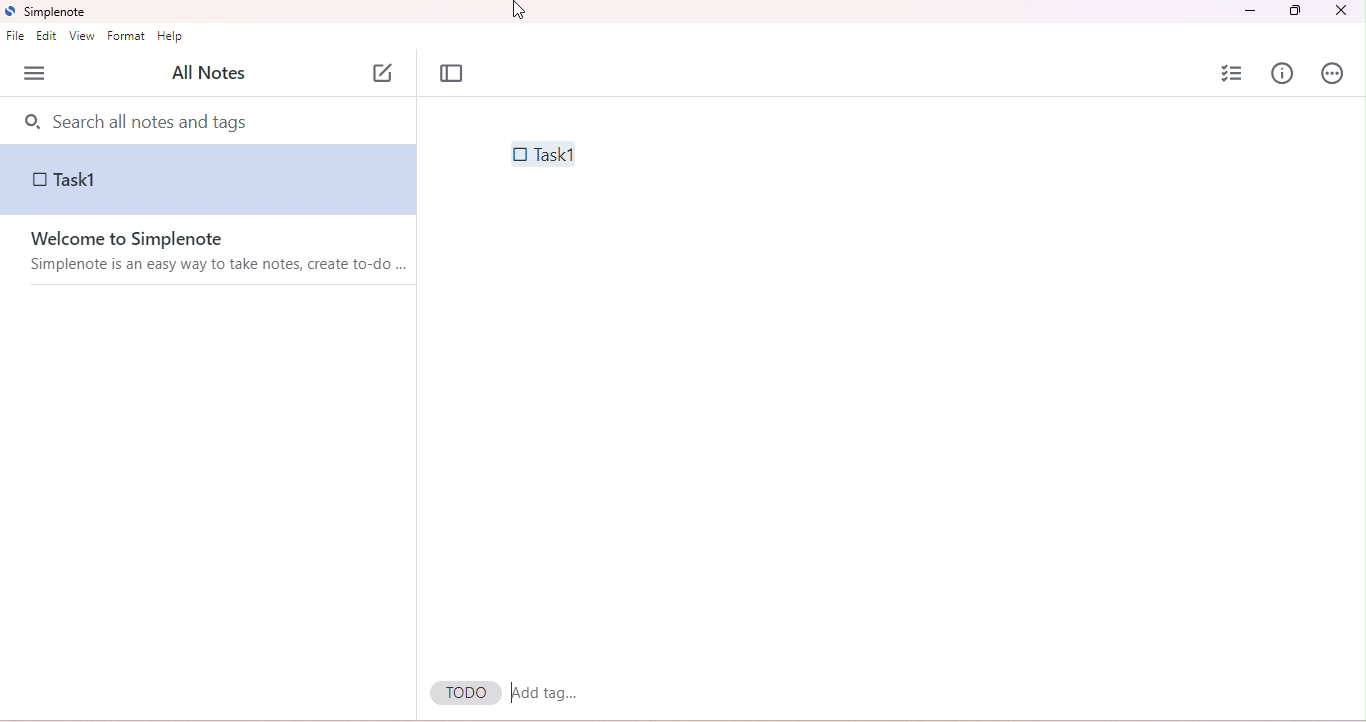  Describe the element at coordinates (207, 74) in the screenshot. I see `all notes` at that location.